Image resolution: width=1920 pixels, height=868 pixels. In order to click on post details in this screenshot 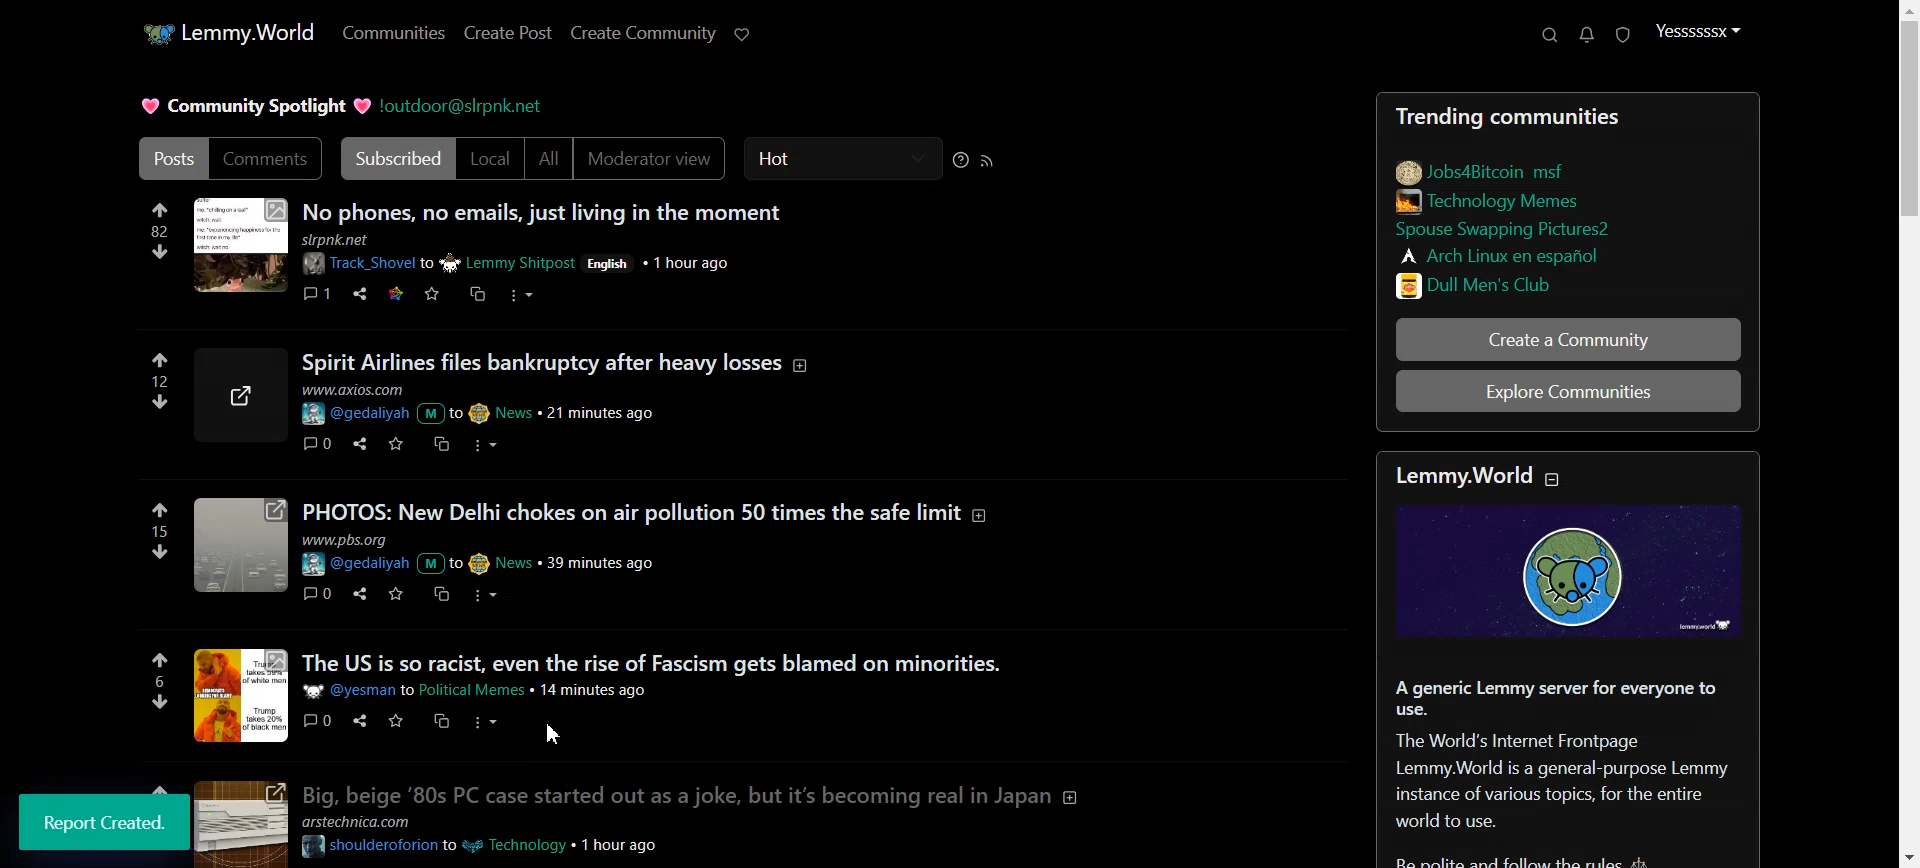, I will do `click(504, 553)`.